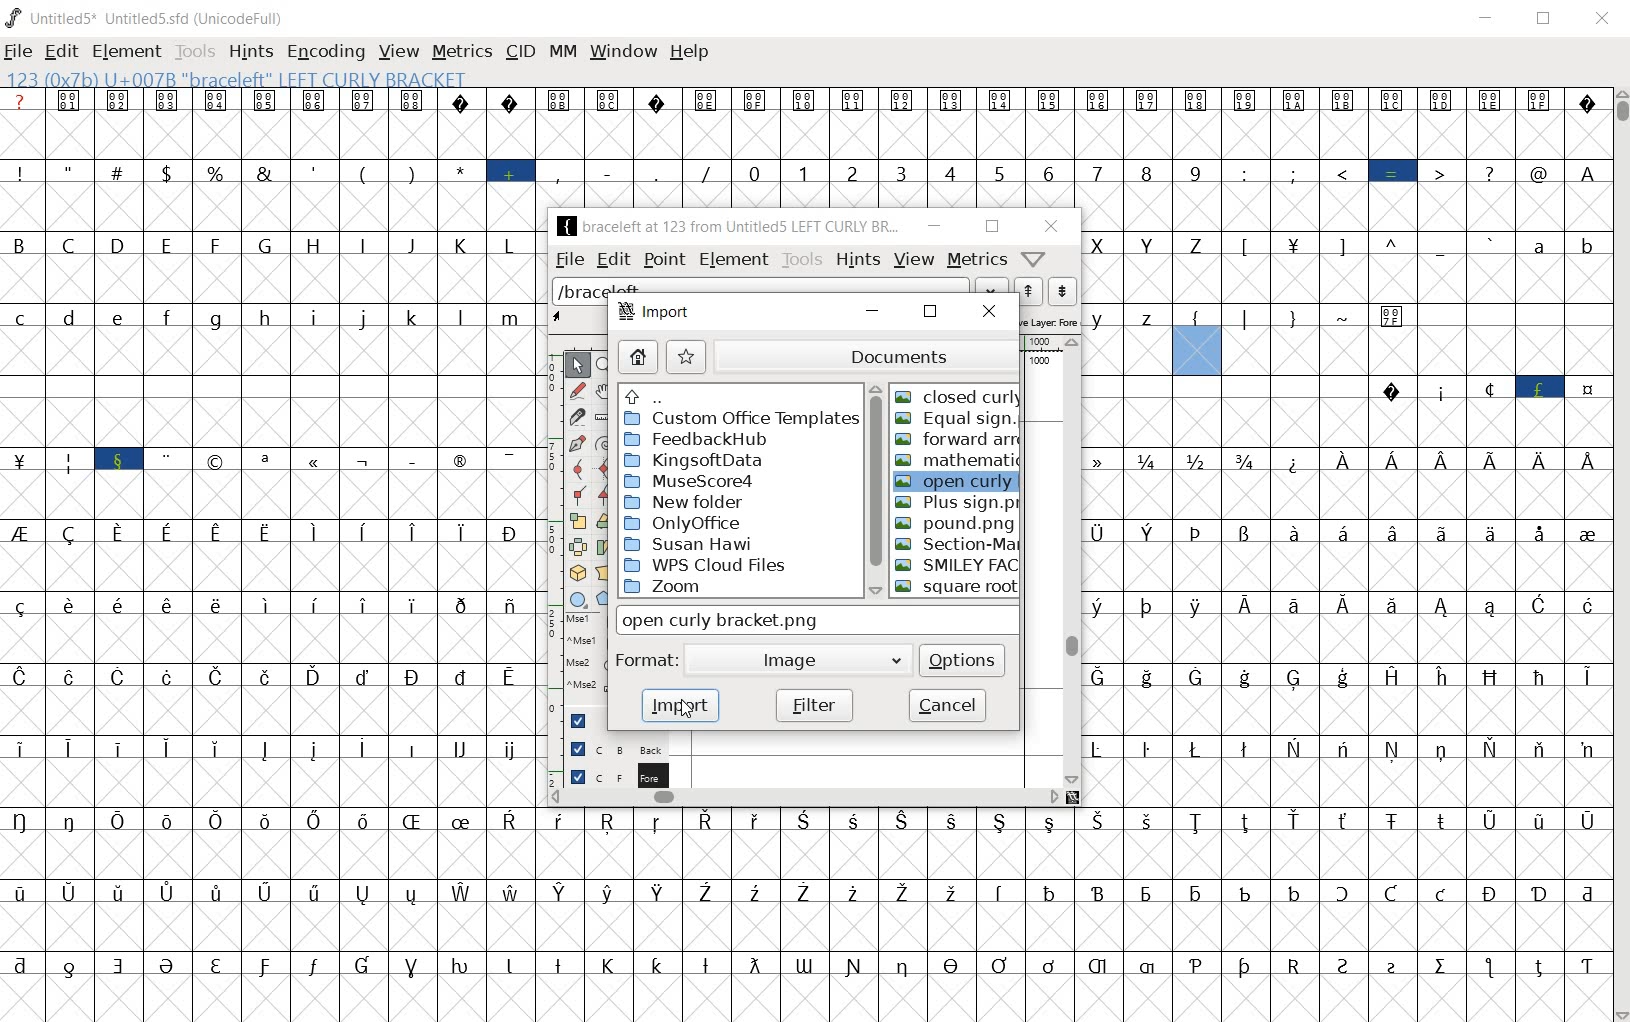 The height and width of the screenshot is (1022, 1630). What do you see at coordinates (1072, 915) in the screenshot?
I see `glyph characters` at bounding box center [1072, 915].